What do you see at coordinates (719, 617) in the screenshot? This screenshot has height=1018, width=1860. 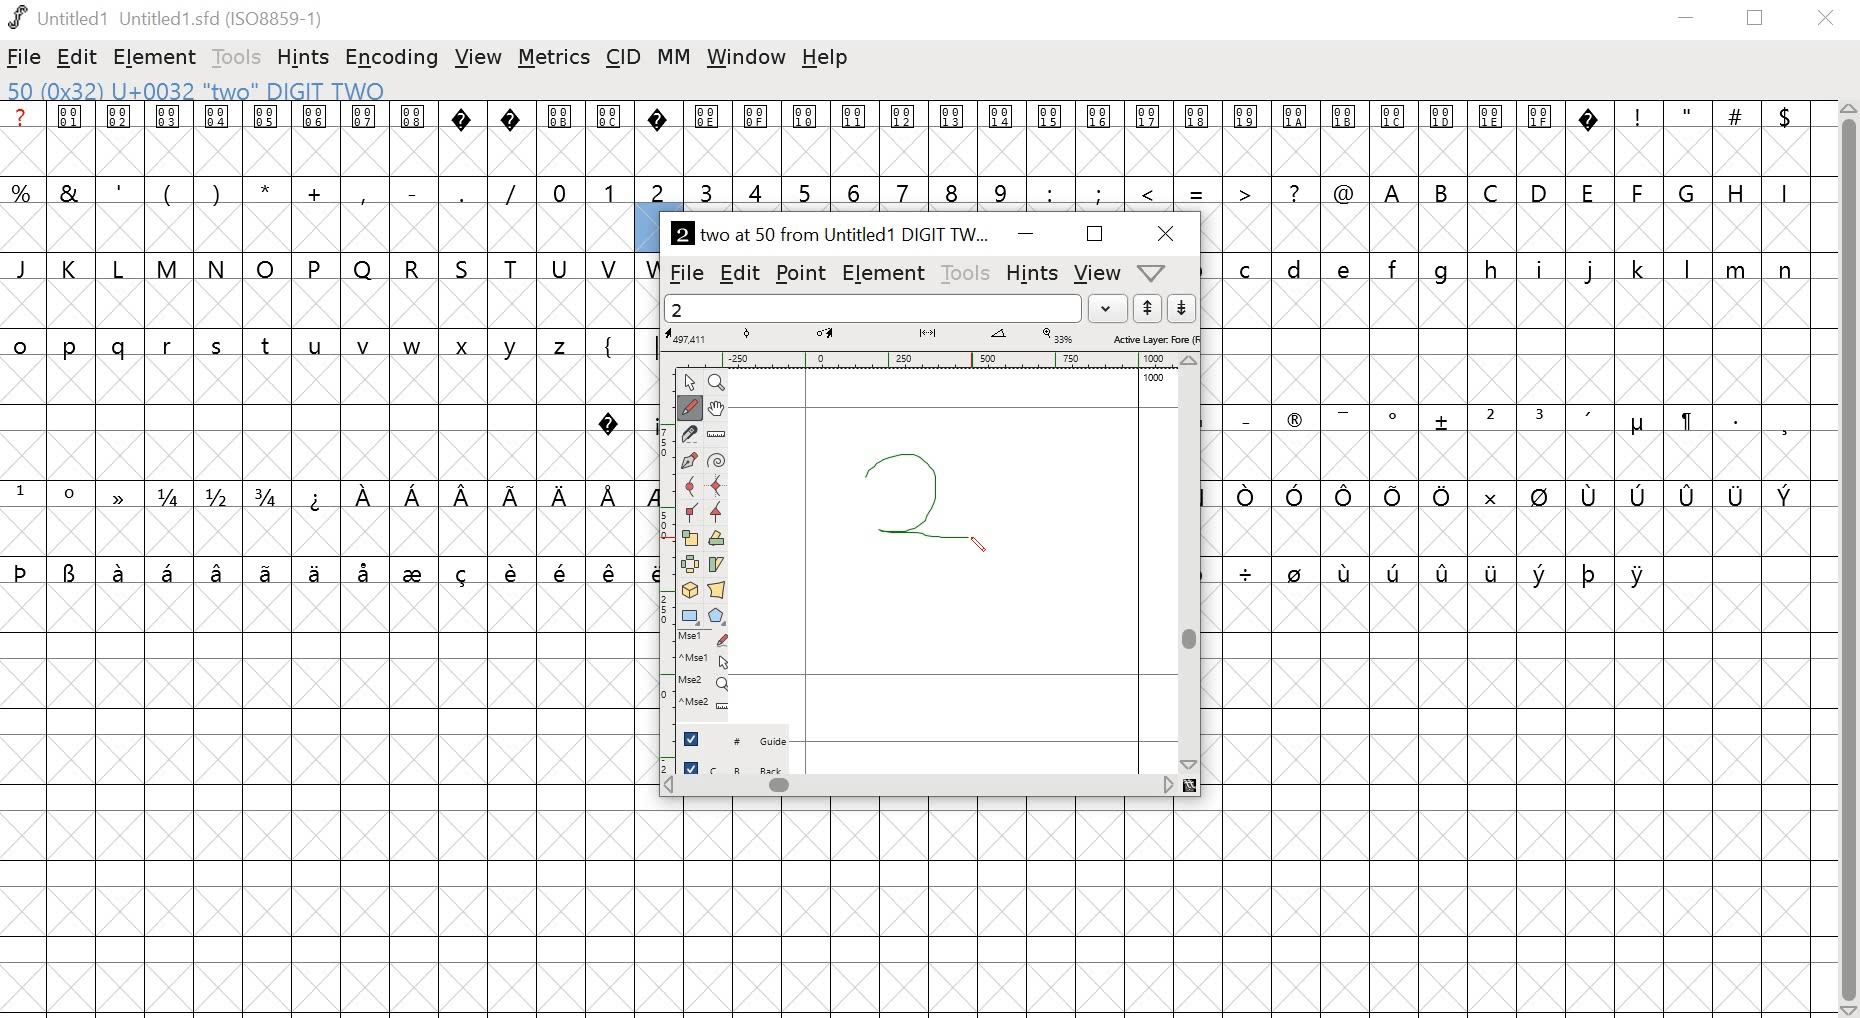 I see `polygon/star` at bounding box center [719, 617].